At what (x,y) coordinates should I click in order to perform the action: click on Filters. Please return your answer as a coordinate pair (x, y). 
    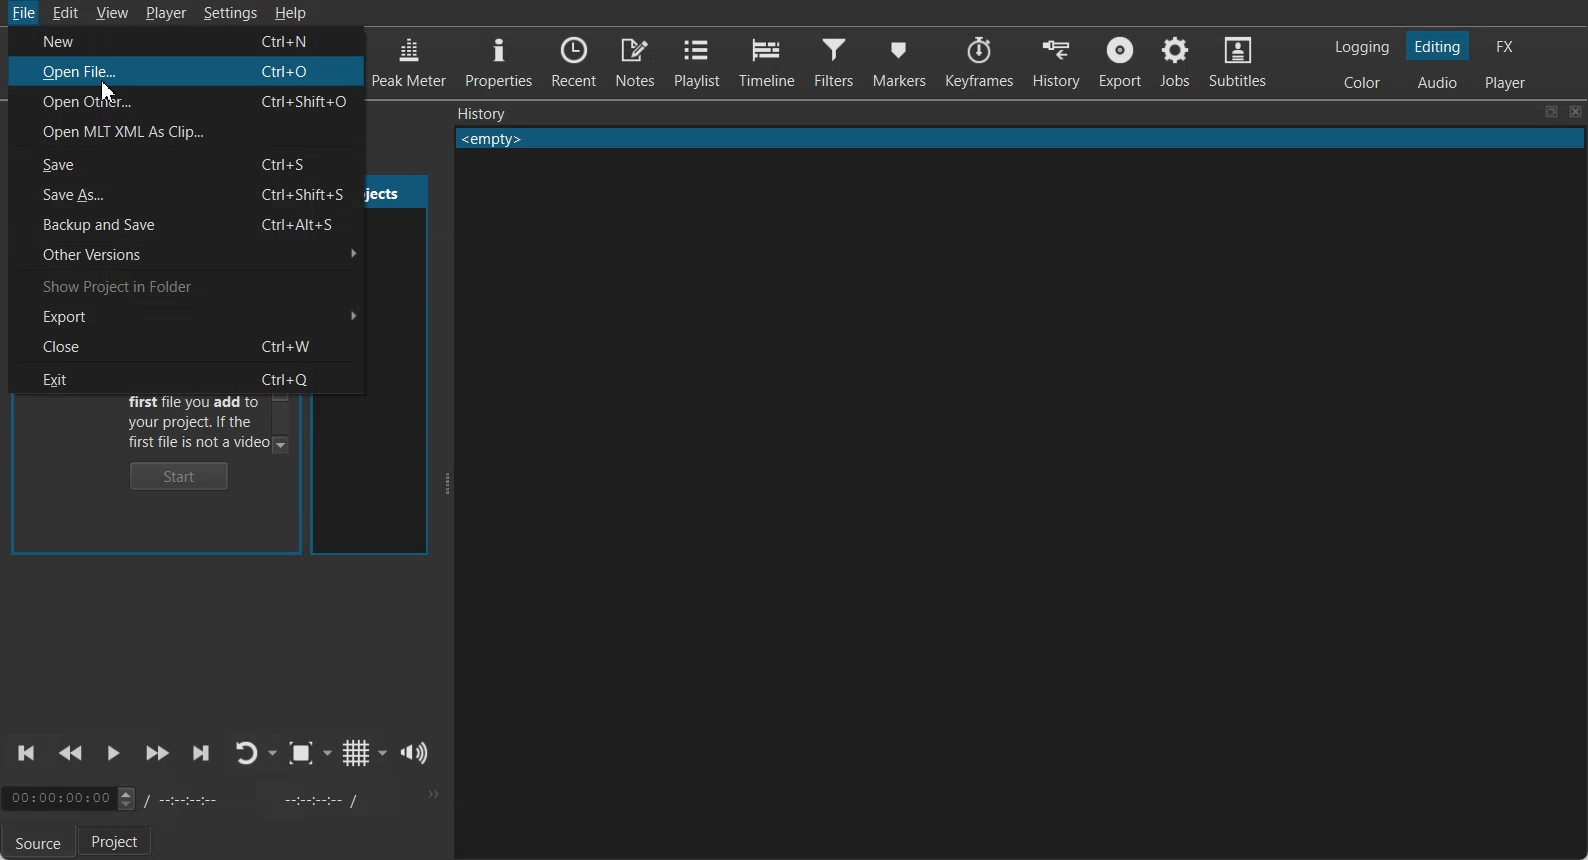
    Looking at the image, I should click on (833, 60).